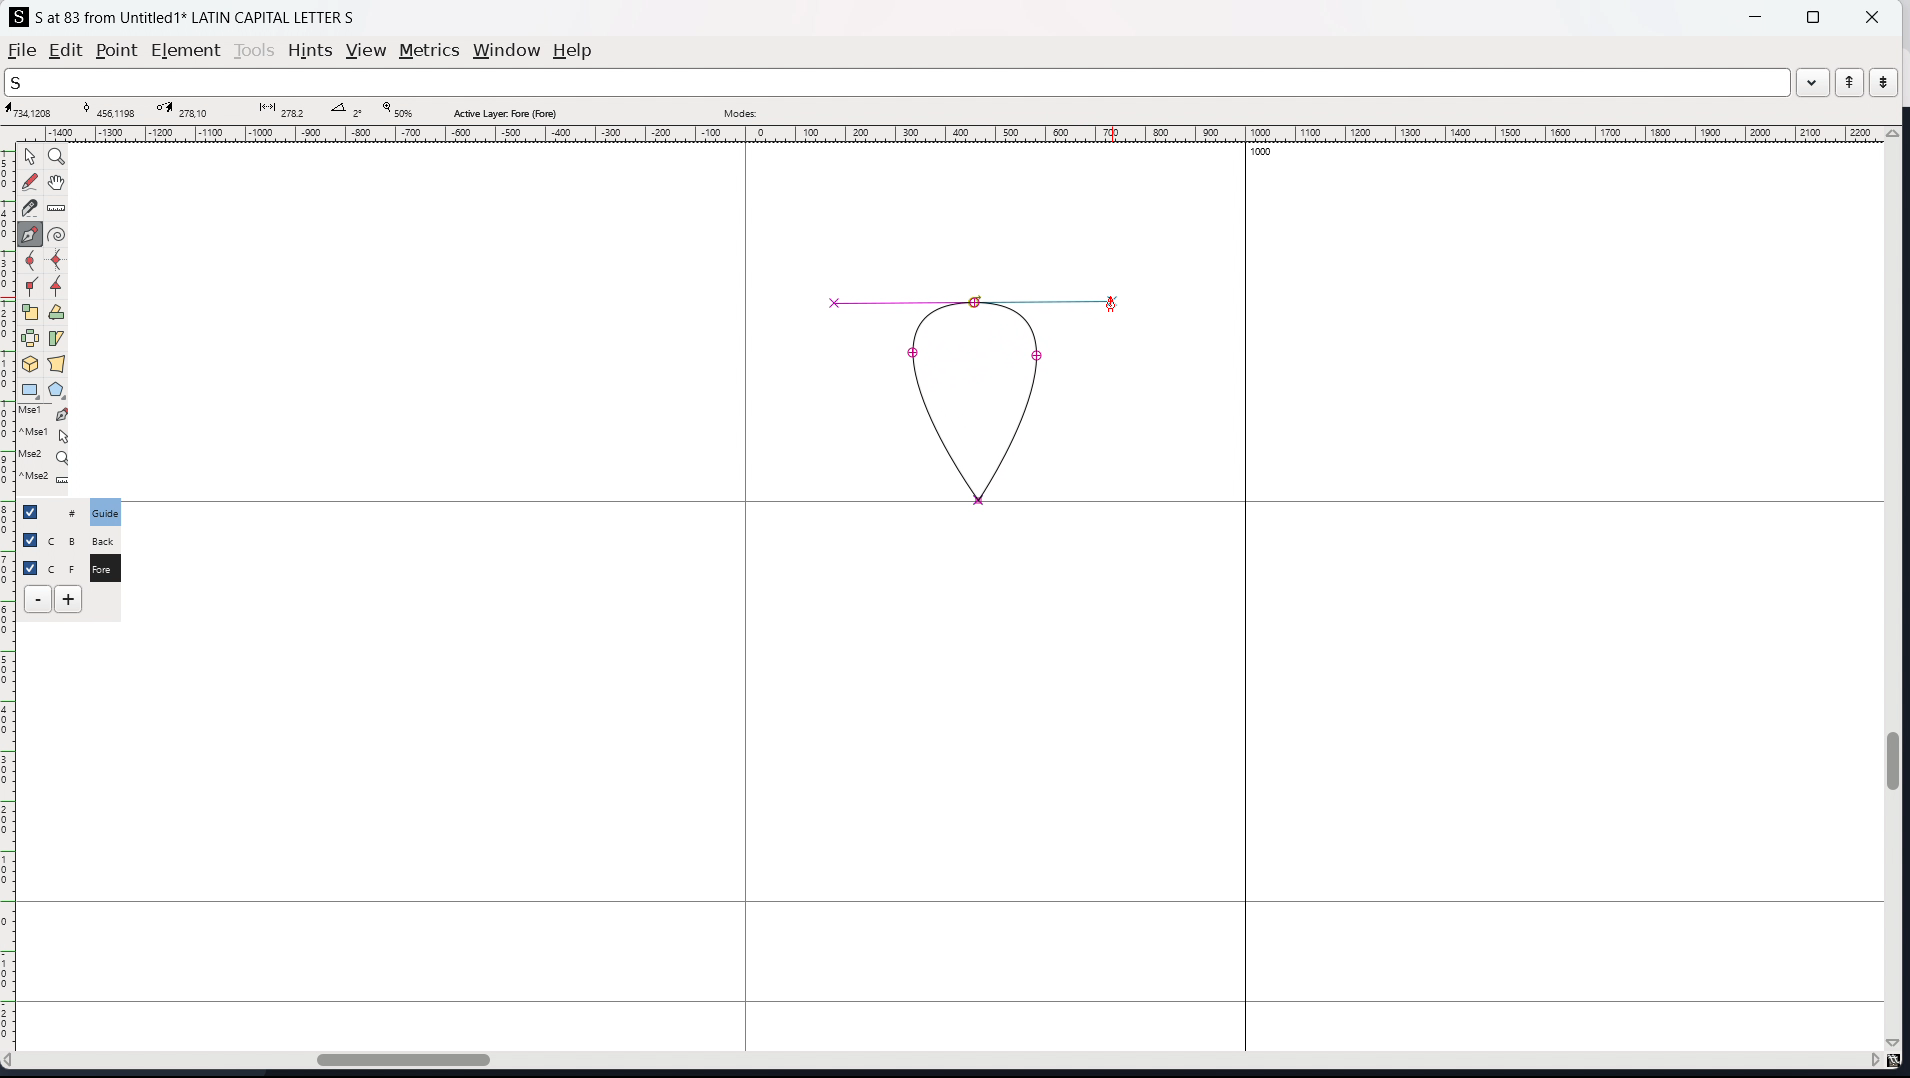 This screenshot has height=1078, width=1910. Describe the element at coordinates (57, 209) in the screenshot. I see `measure distance, angle between two points` at that location.